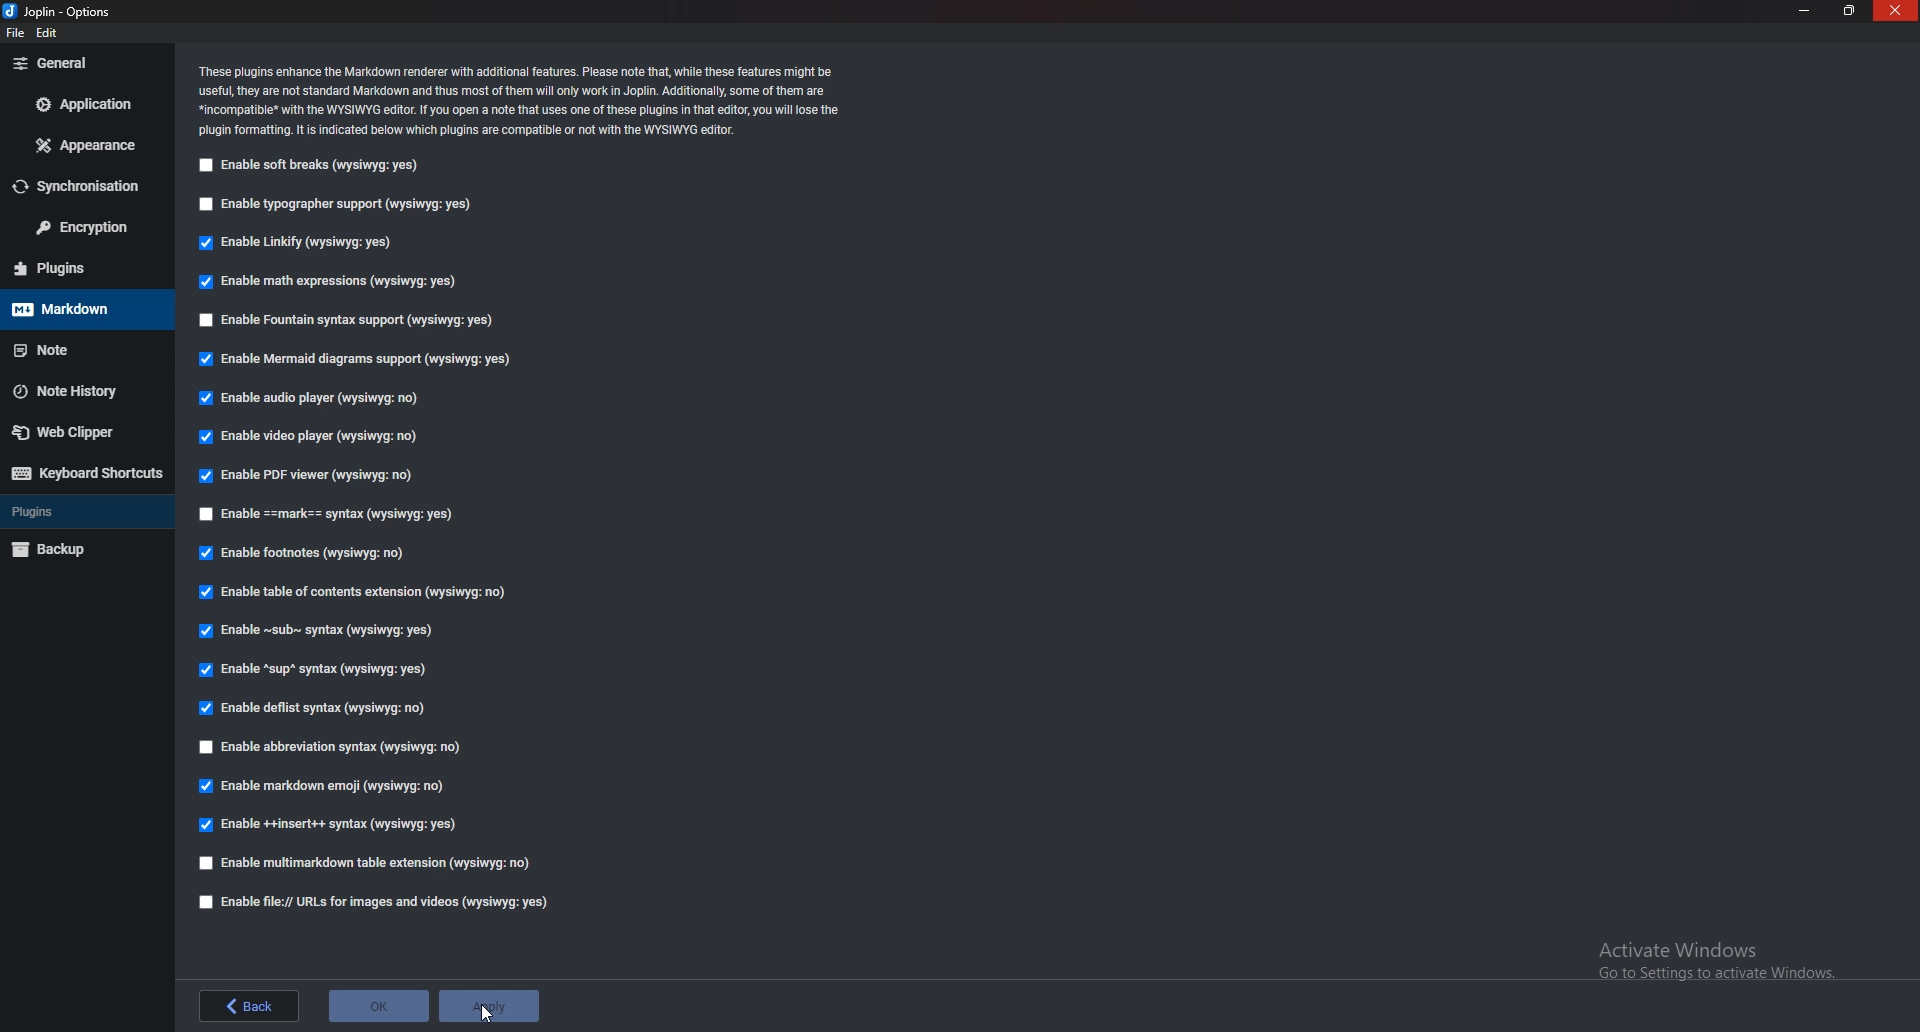 The width and height of the screenshot is (1920, 1032). I want to click on resize, so click(1849, 10).